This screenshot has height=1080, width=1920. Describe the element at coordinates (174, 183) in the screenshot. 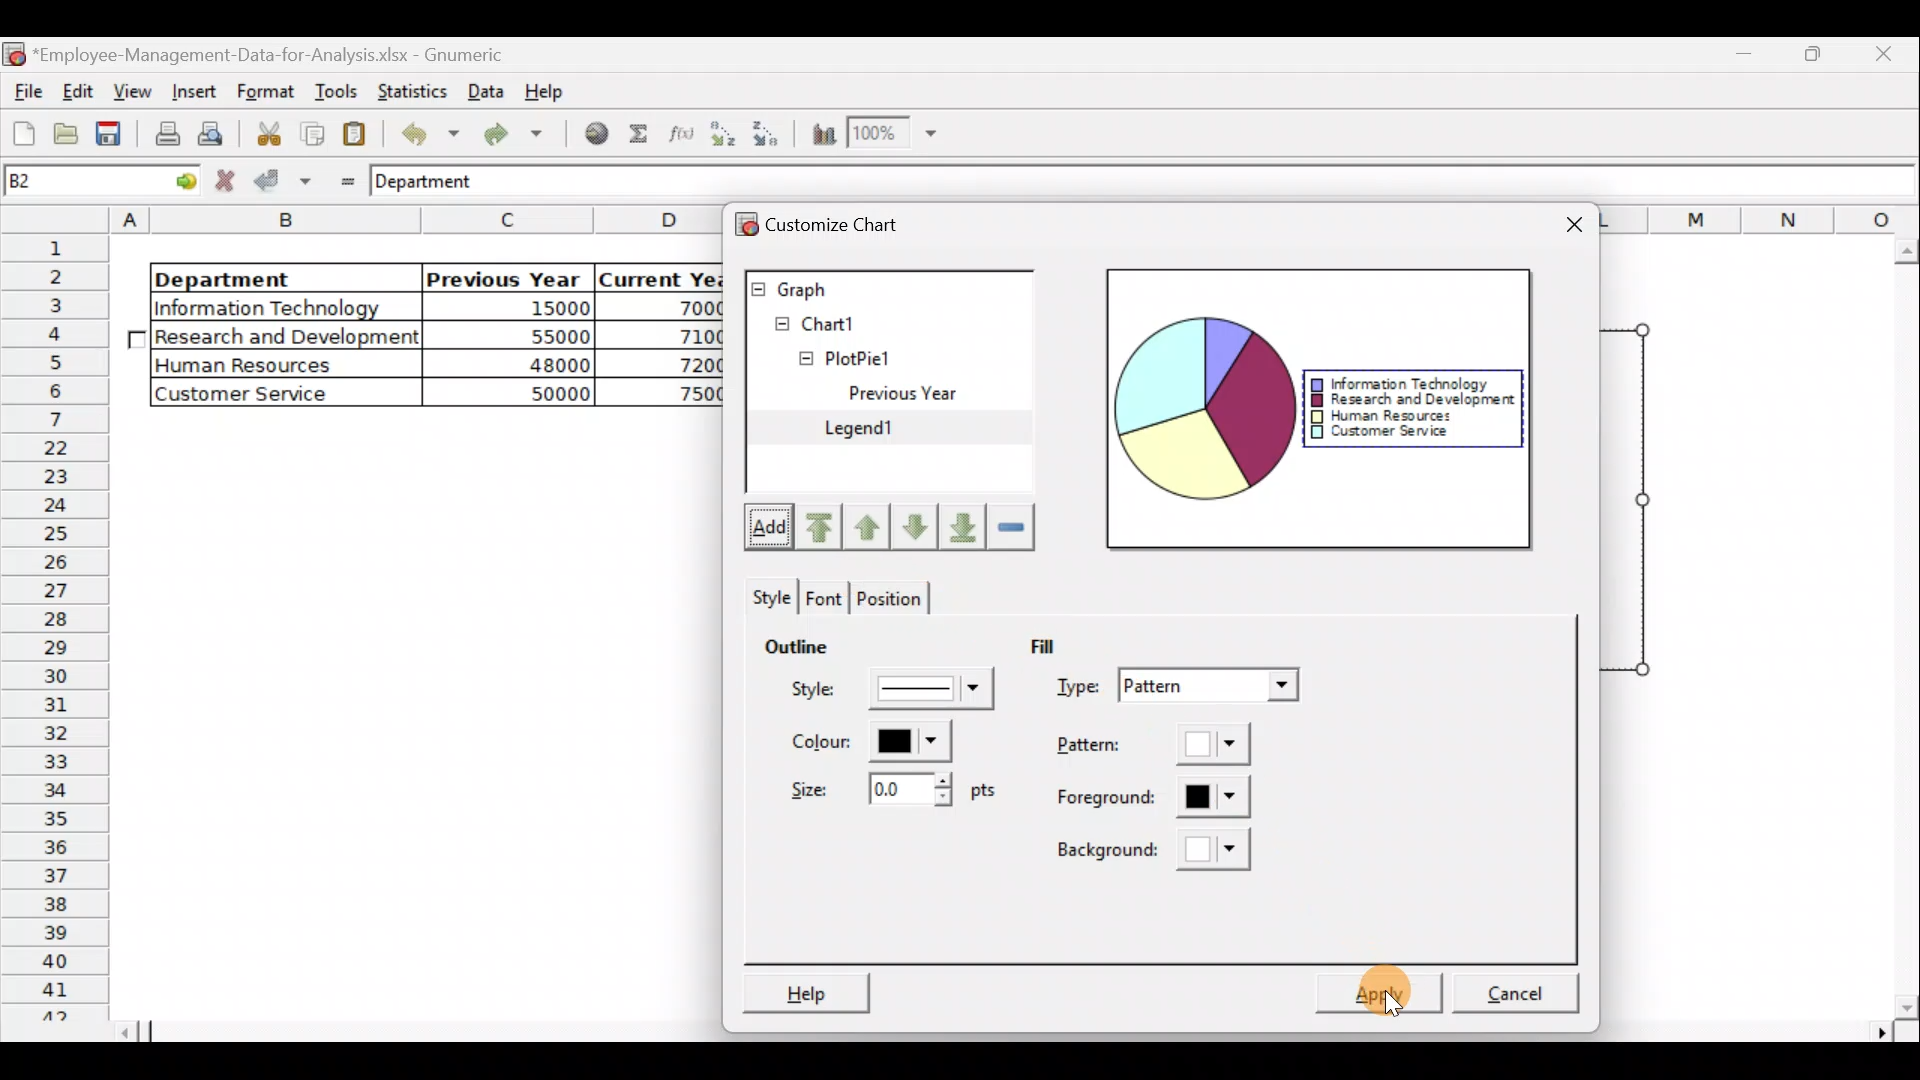

I see `go to` at that location.